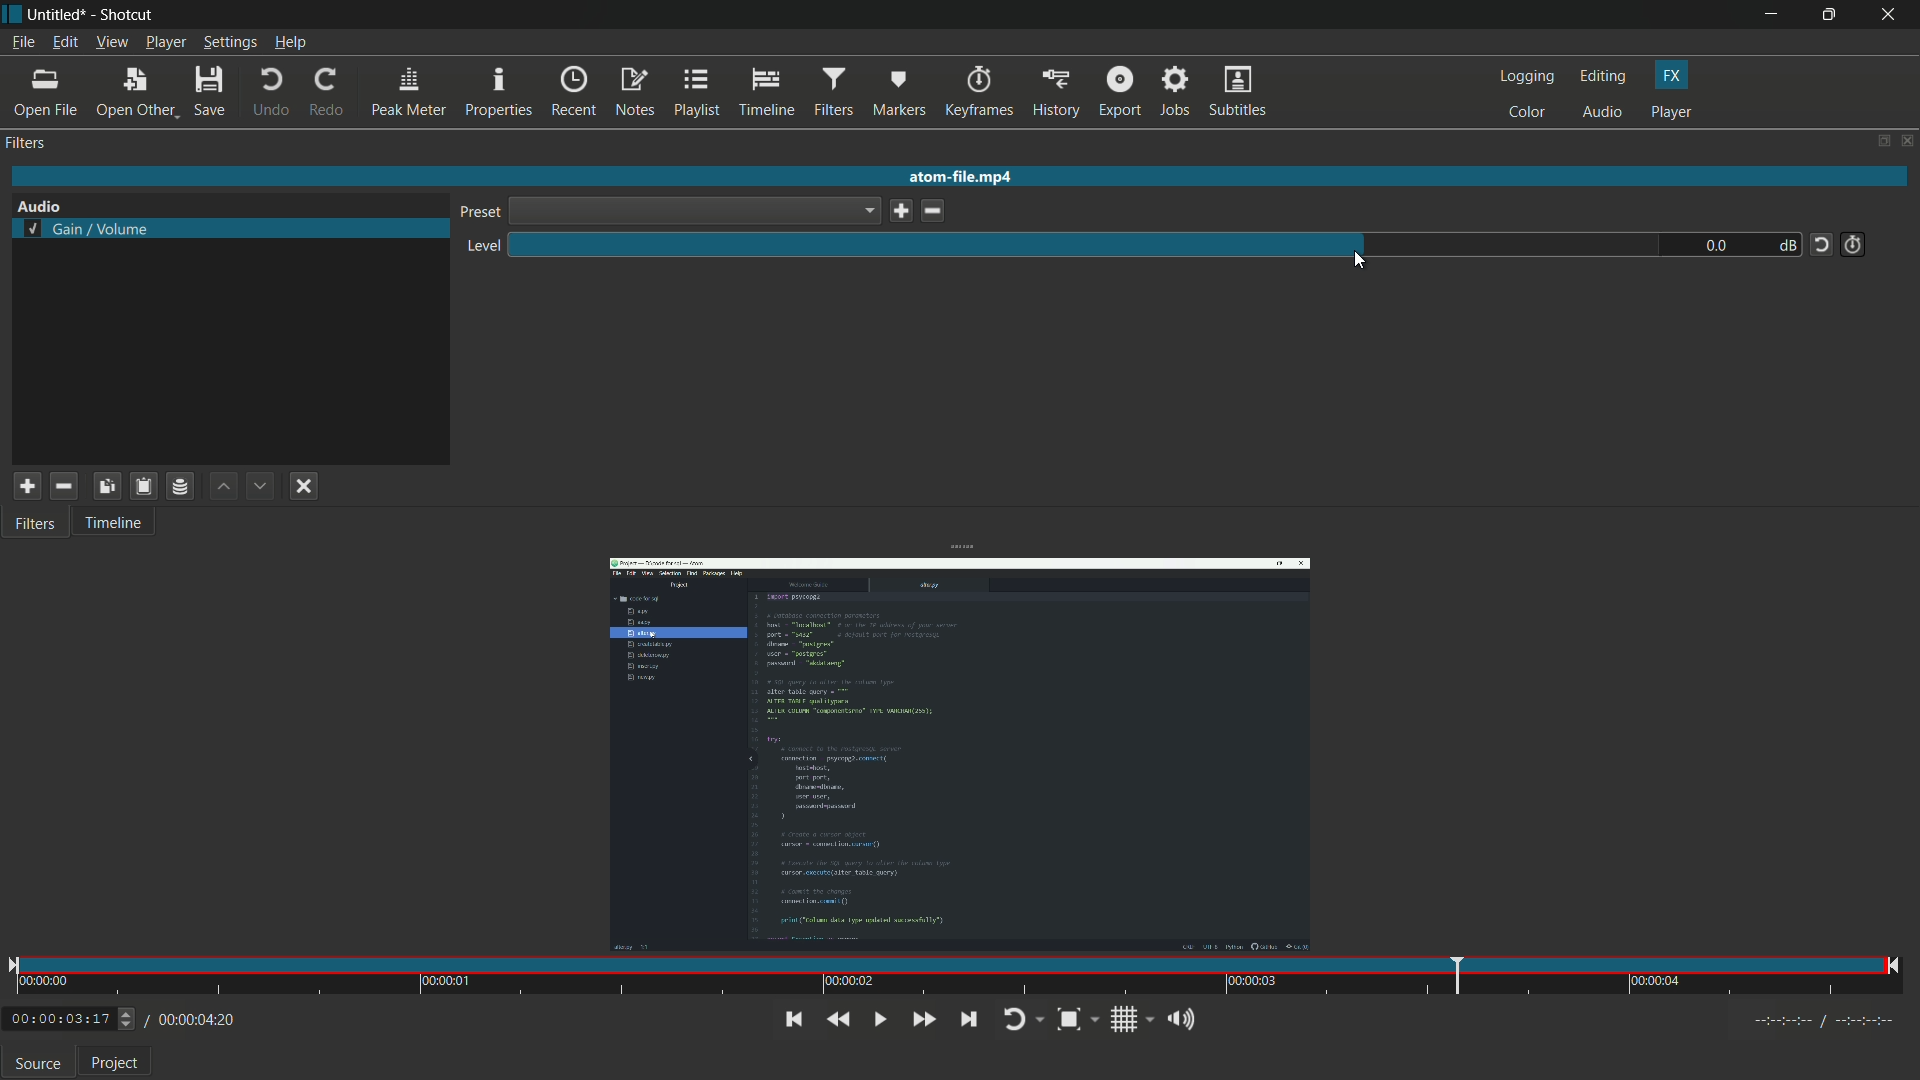  What do you see at coordinates (27, 143) in the screenshot?
I see `filter` at bounding box center [27, 143].